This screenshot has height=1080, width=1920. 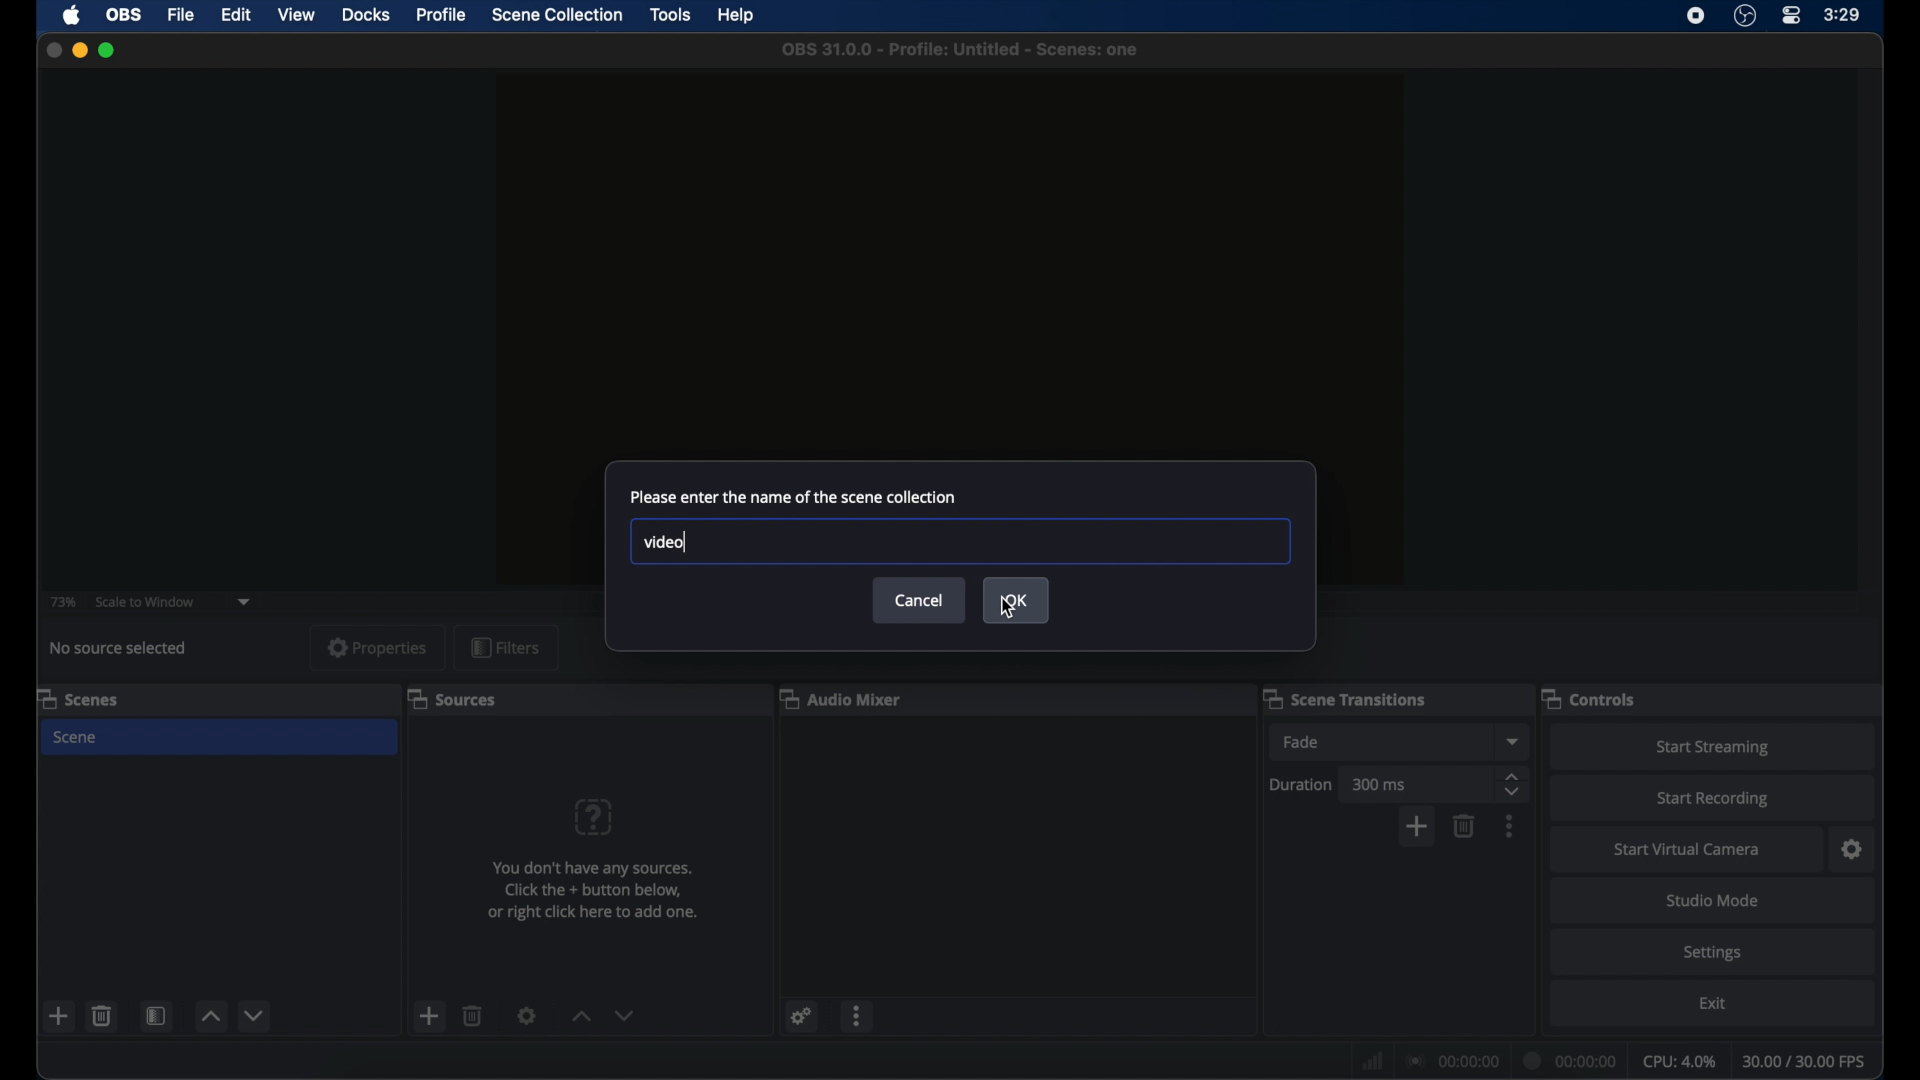 I want to click on delete, so click(x=1464, y=826).